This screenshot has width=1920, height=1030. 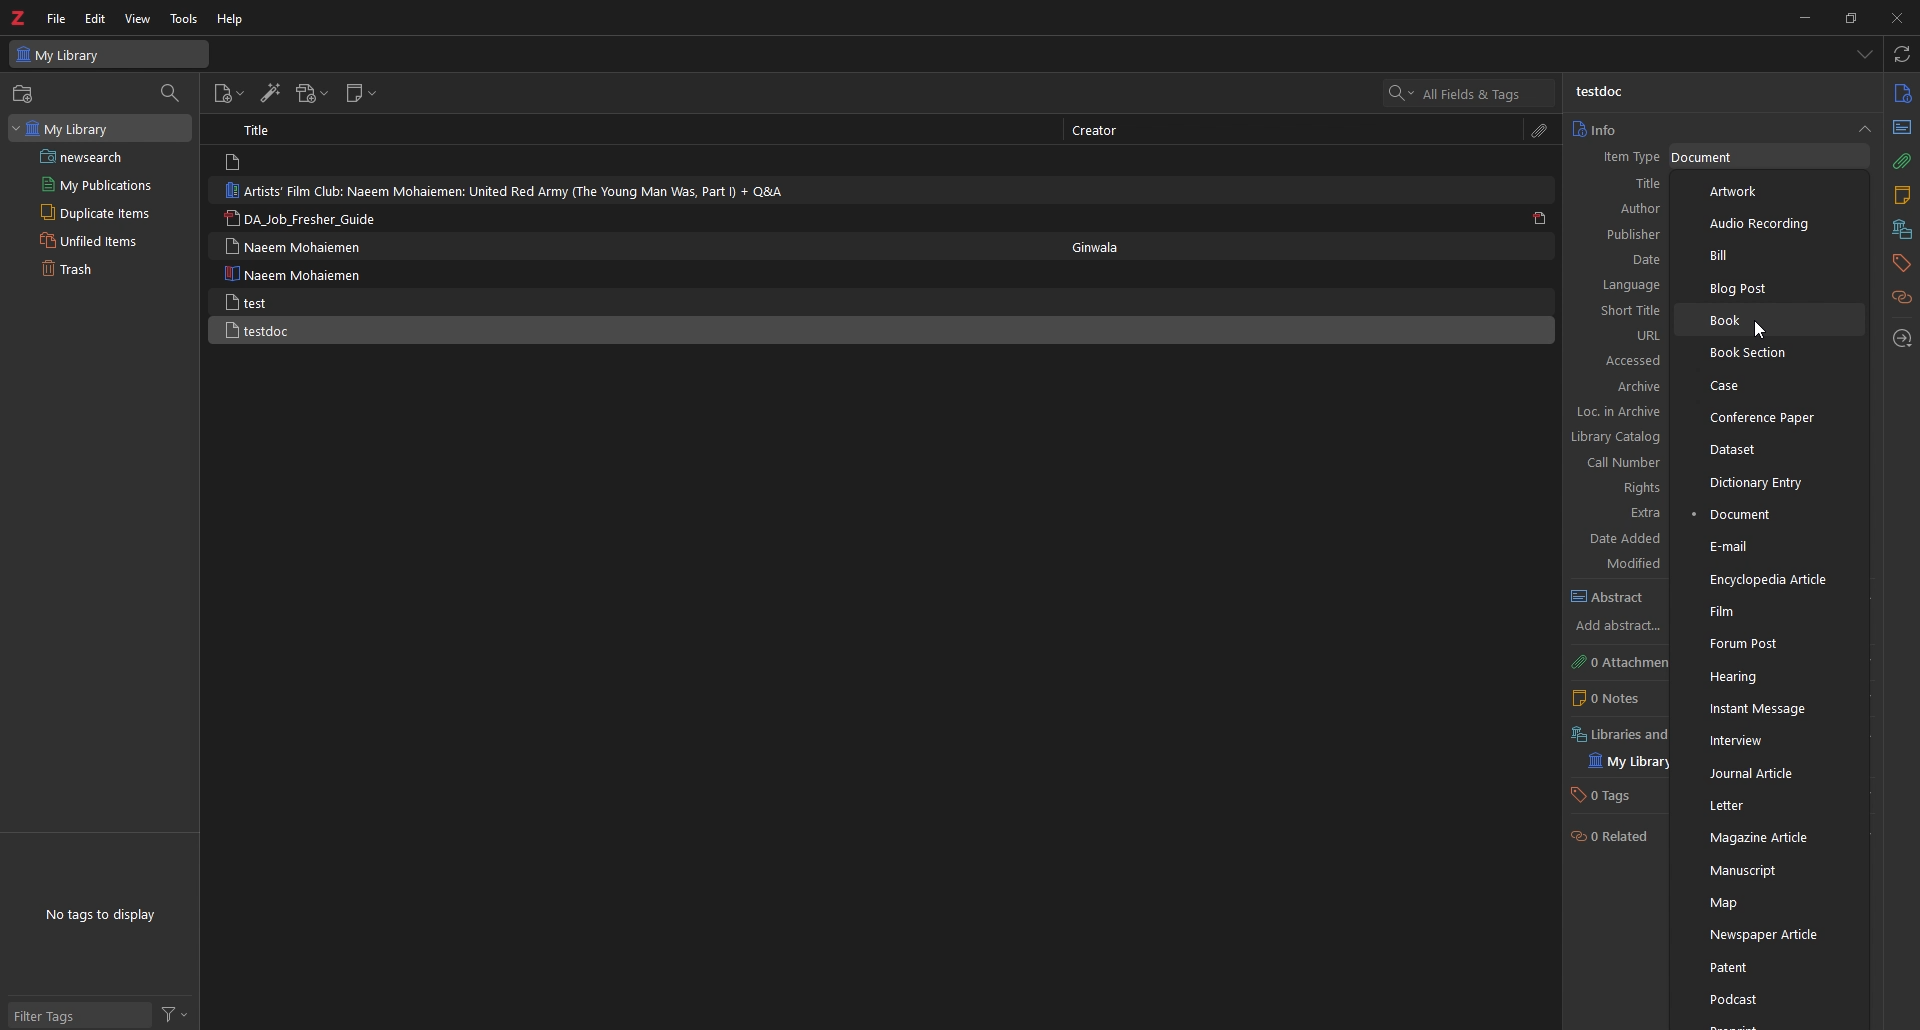 What do you see at coordinates (101, 240) in the screenshot?
I see `Unfiled items` at bounding box center [101, 240].